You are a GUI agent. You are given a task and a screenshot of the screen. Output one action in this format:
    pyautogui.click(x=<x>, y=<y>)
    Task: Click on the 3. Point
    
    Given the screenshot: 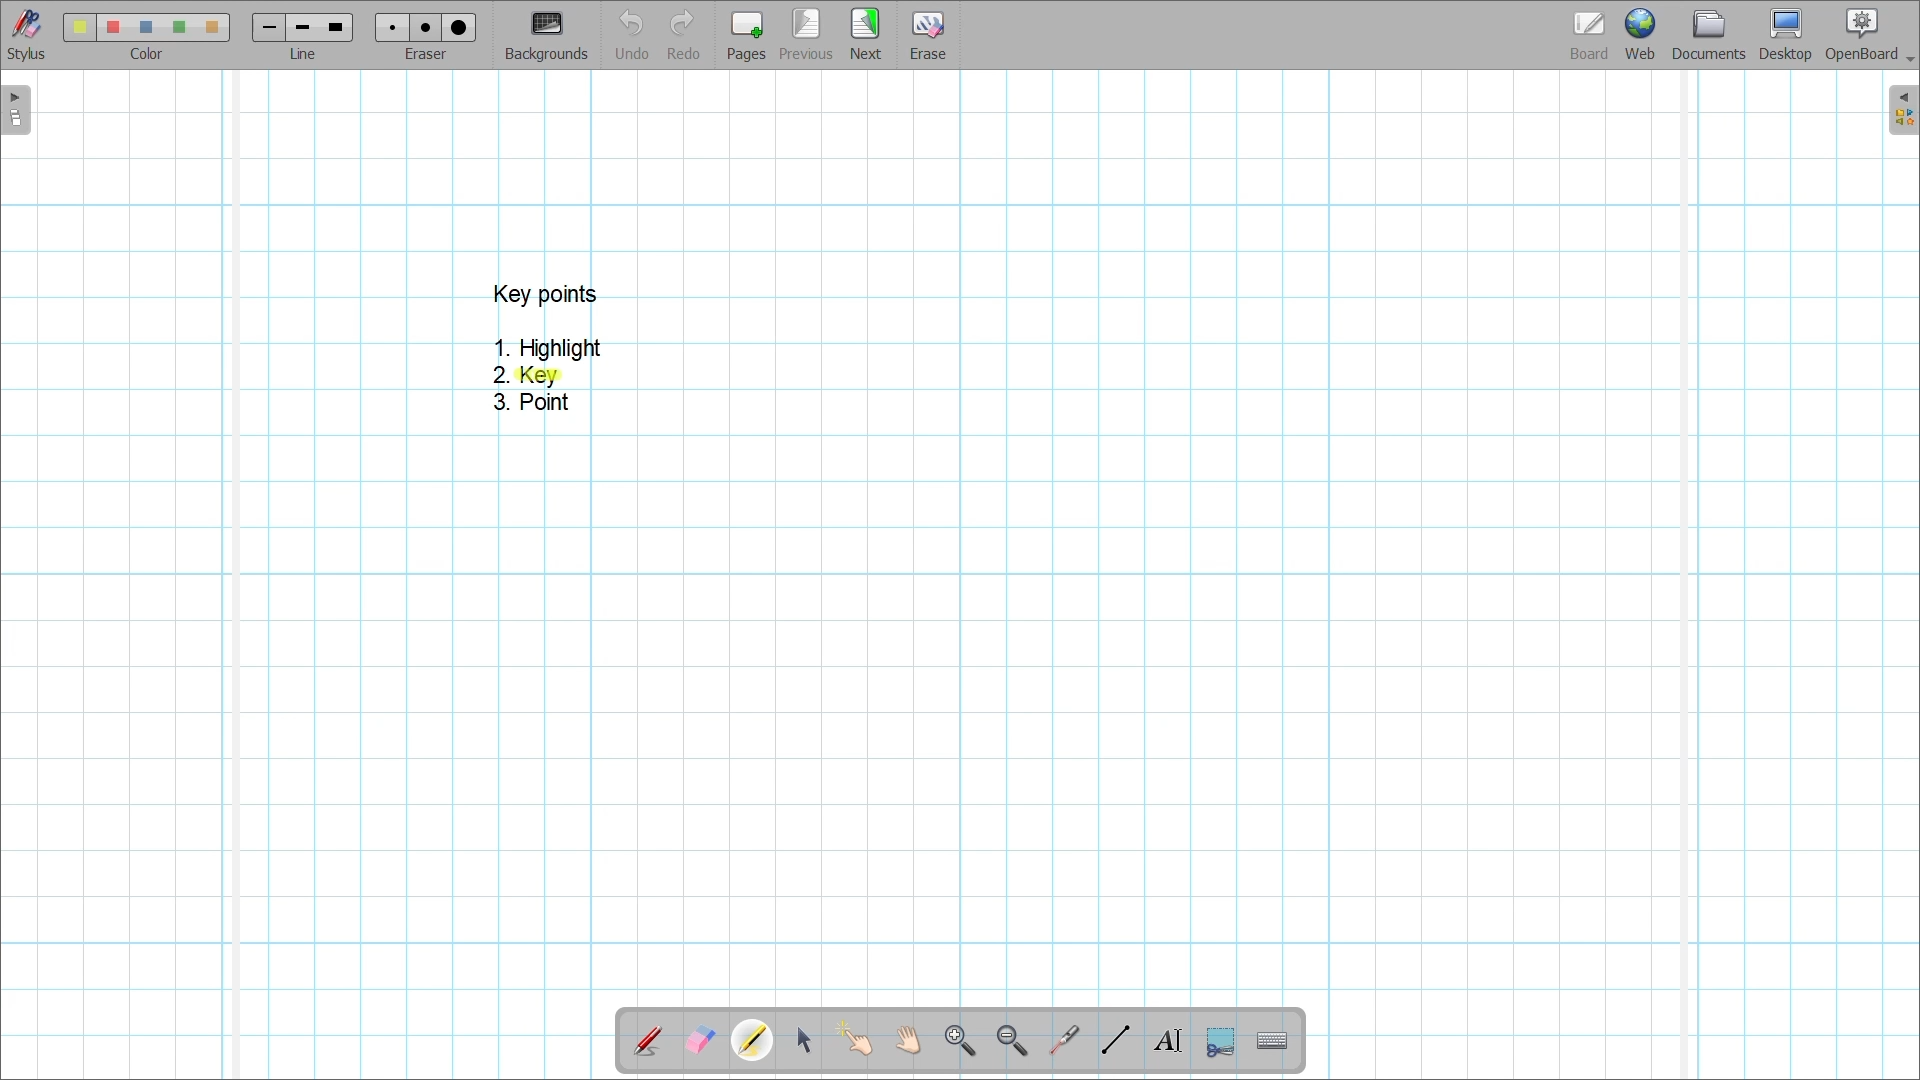 What is the action you would take?
    pyautogui.click(x=533, y=402)
    